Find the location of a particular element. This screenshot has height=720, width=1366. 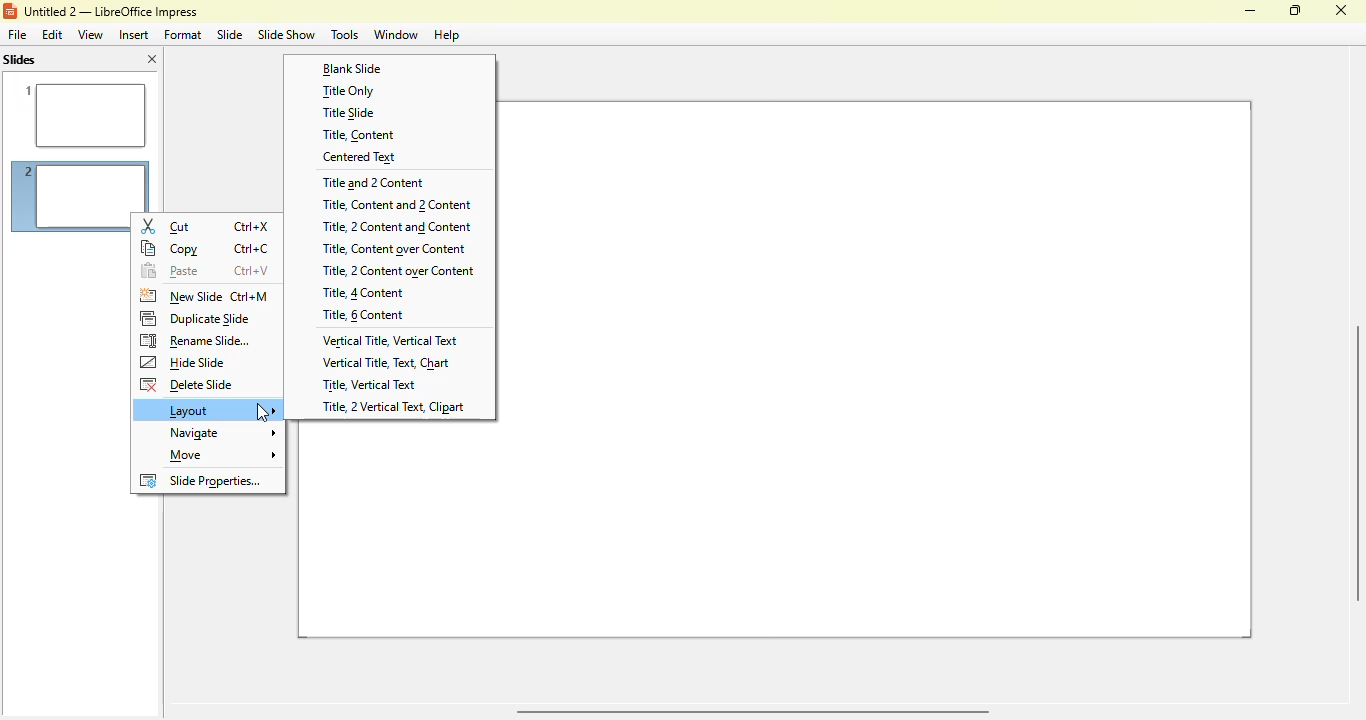

slide is located at coordinates (230, 34).